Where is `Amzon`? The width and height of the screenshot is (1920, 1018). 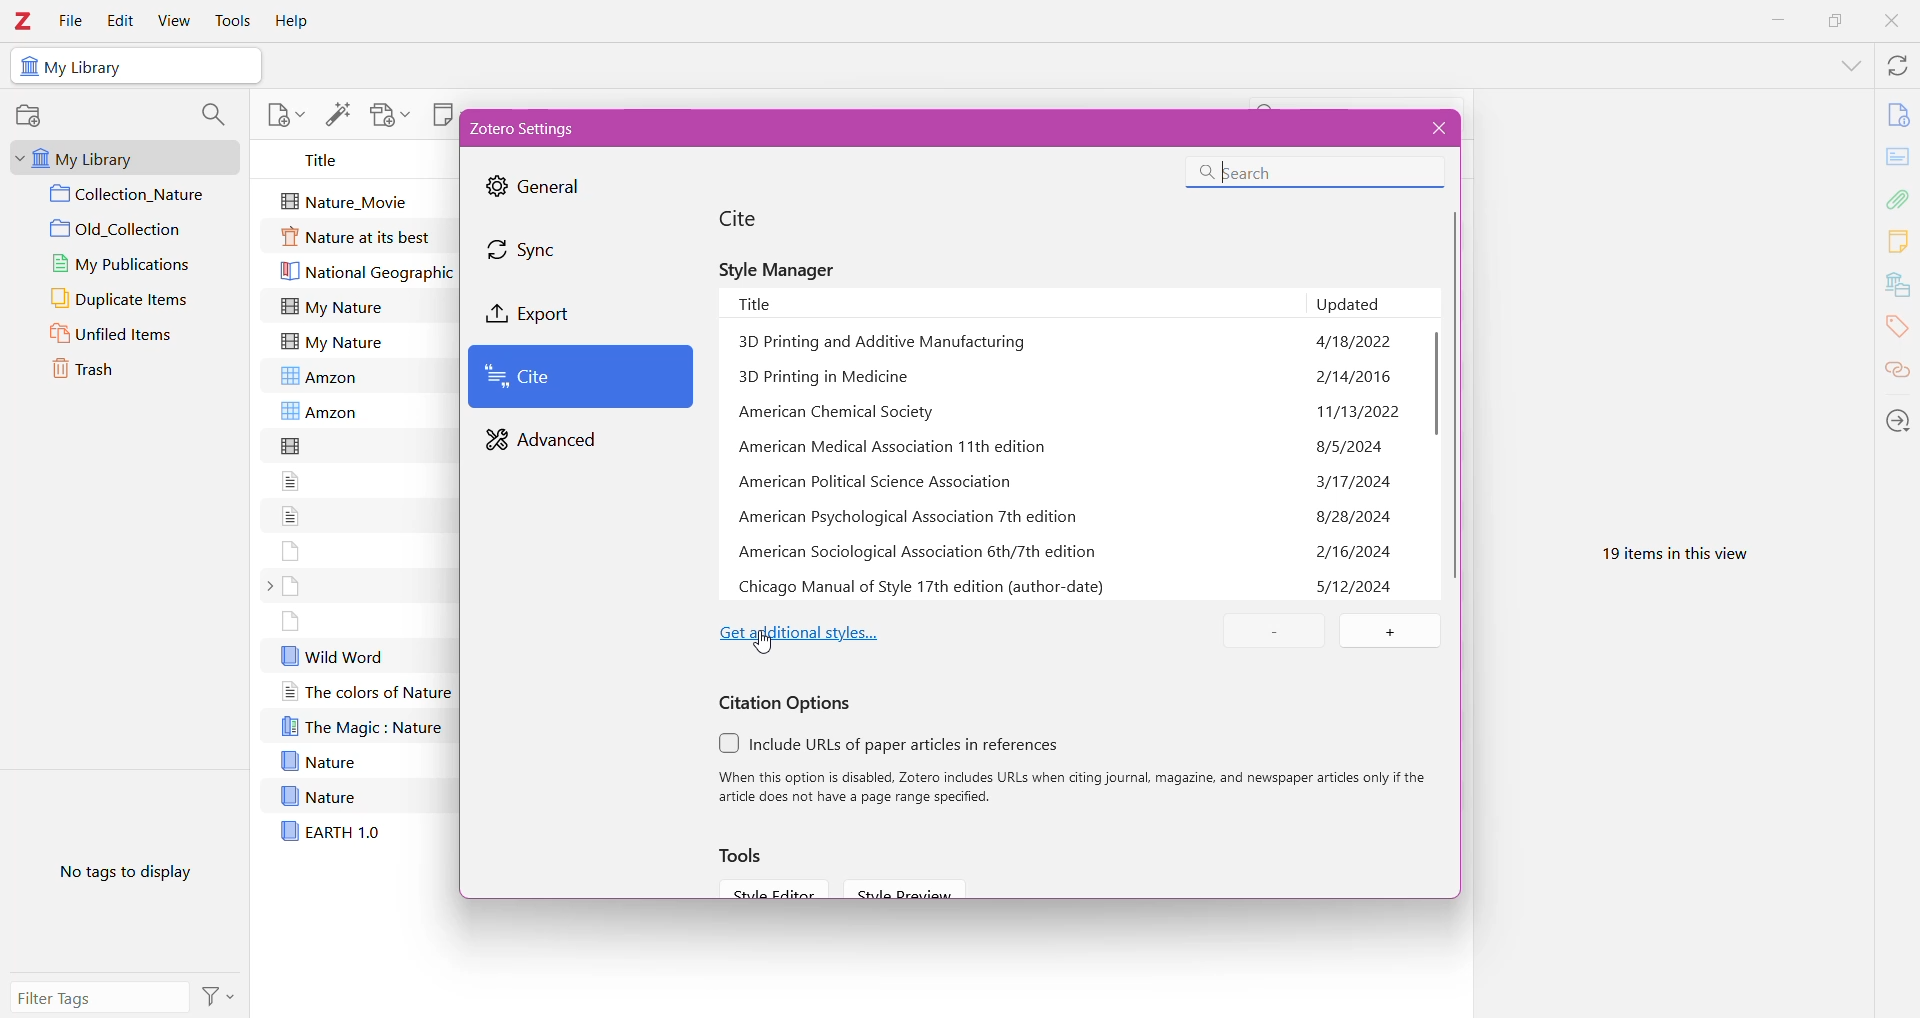 Amzon is located at coordinates (327, 375).